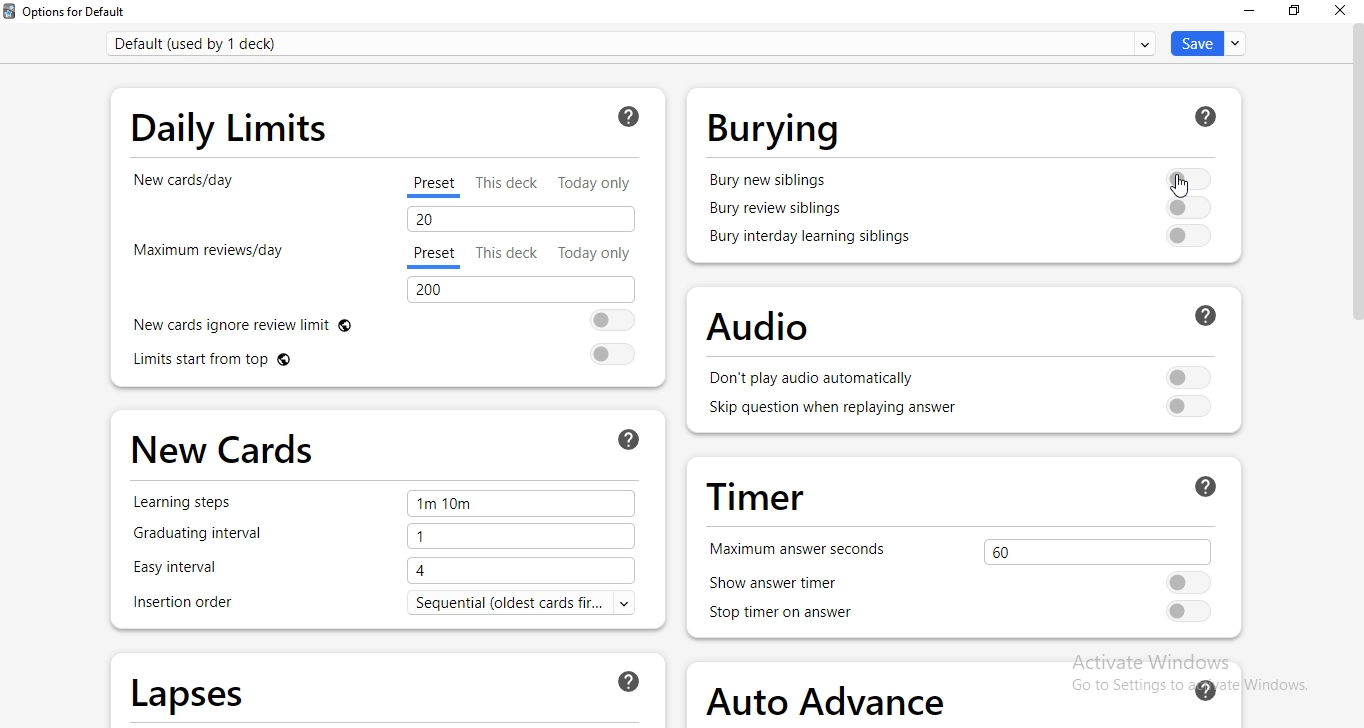  I want to click on graduating interval, so click(212, 539).